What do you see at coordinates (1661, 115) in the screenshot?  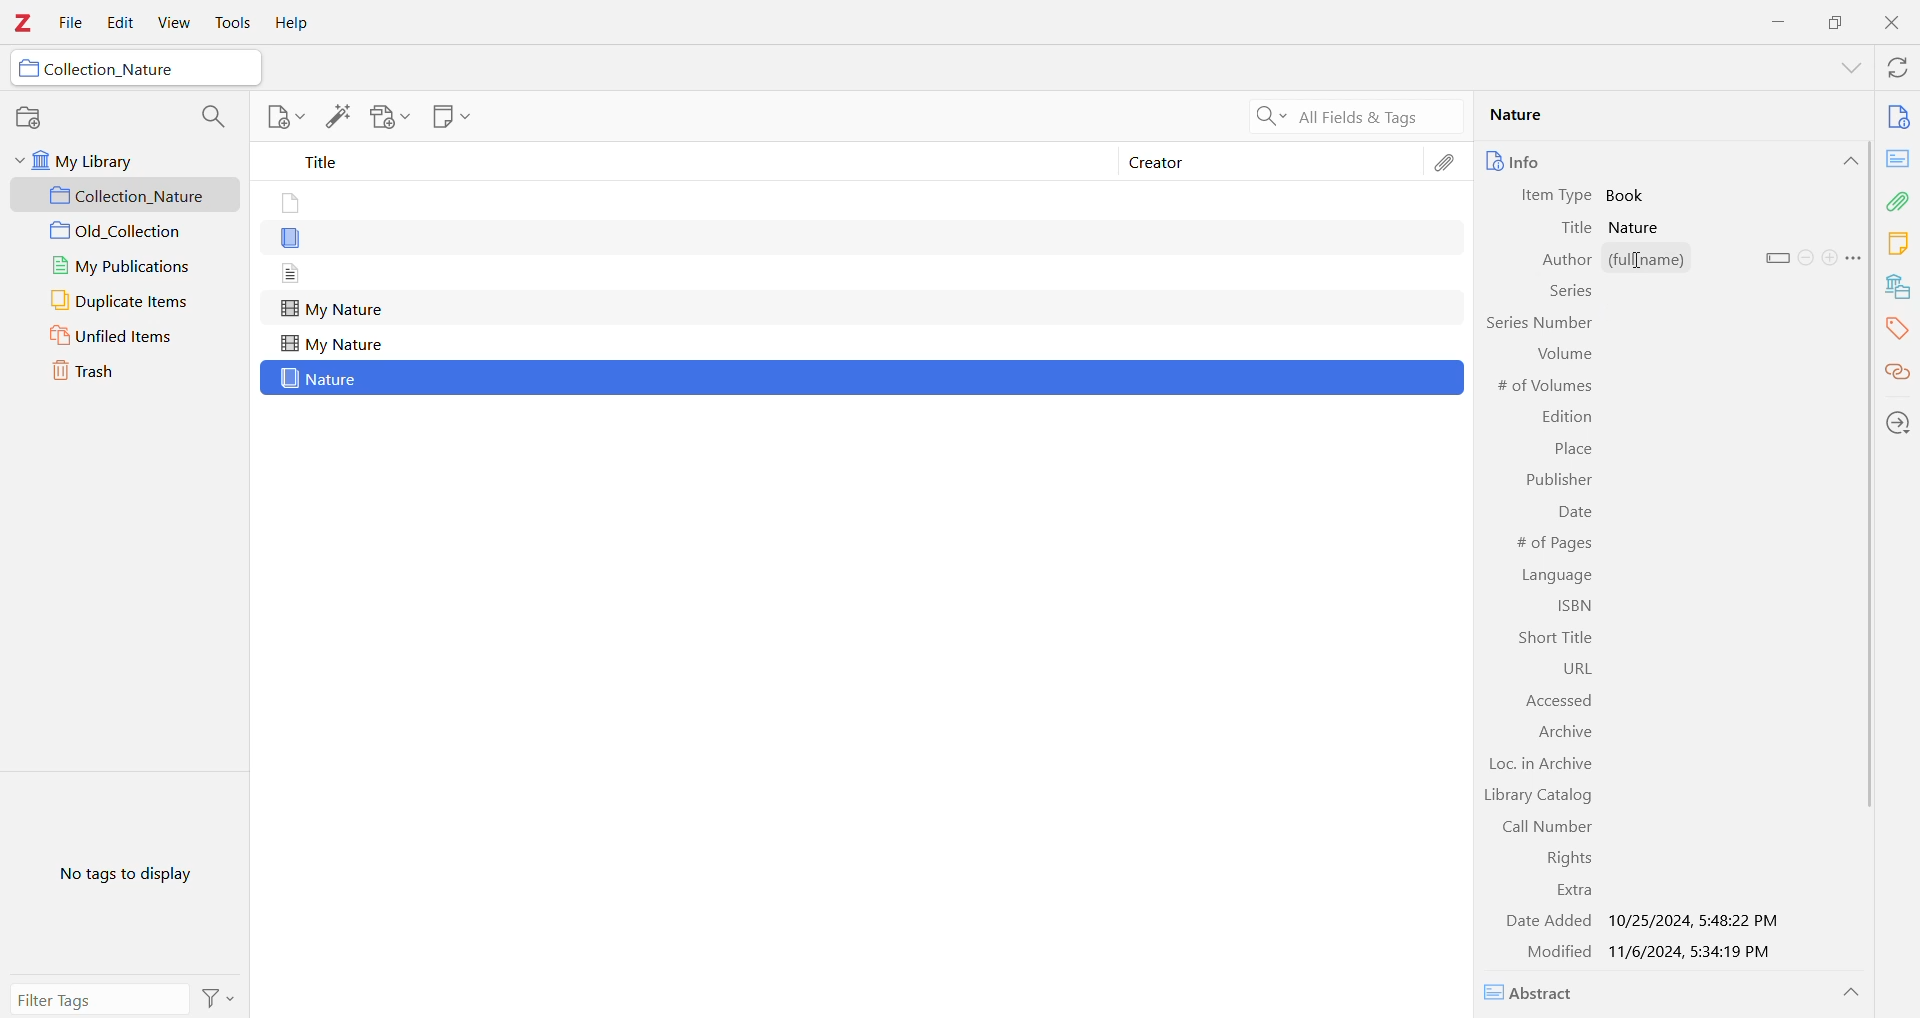 I see `Nature` at bounding box center [1661, 115].